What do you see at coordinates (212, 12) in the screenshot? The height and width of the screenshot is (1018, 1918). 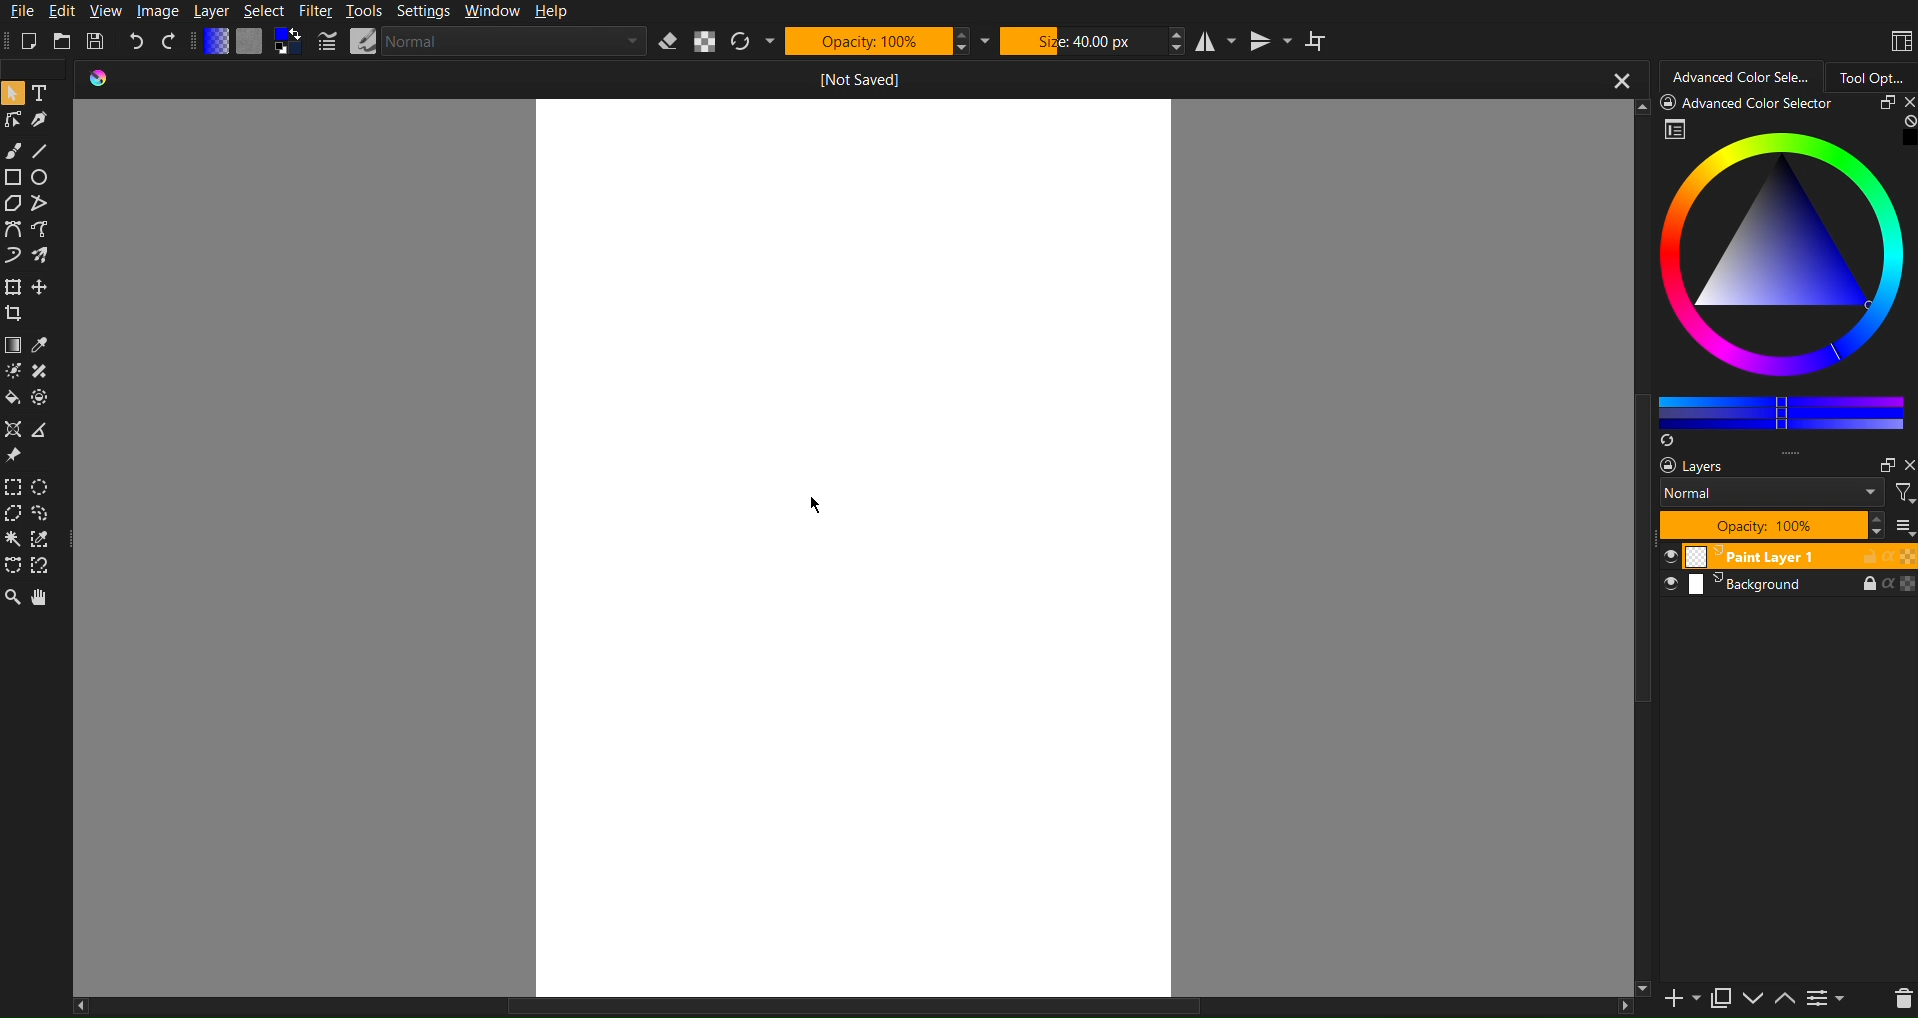 I see `Layer` at bounding box center [212, 12].